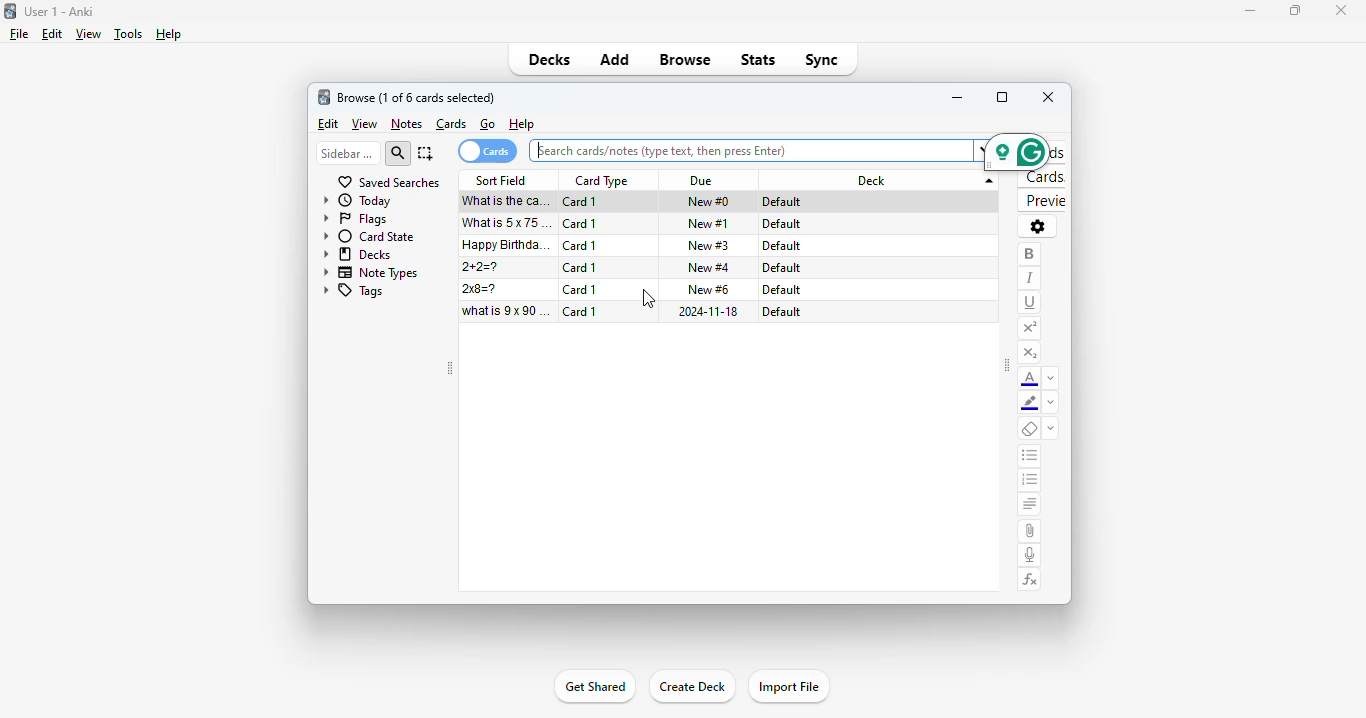 The height and width of the screenshot is (718, 1366). I want to click on default, so click(780, 311).